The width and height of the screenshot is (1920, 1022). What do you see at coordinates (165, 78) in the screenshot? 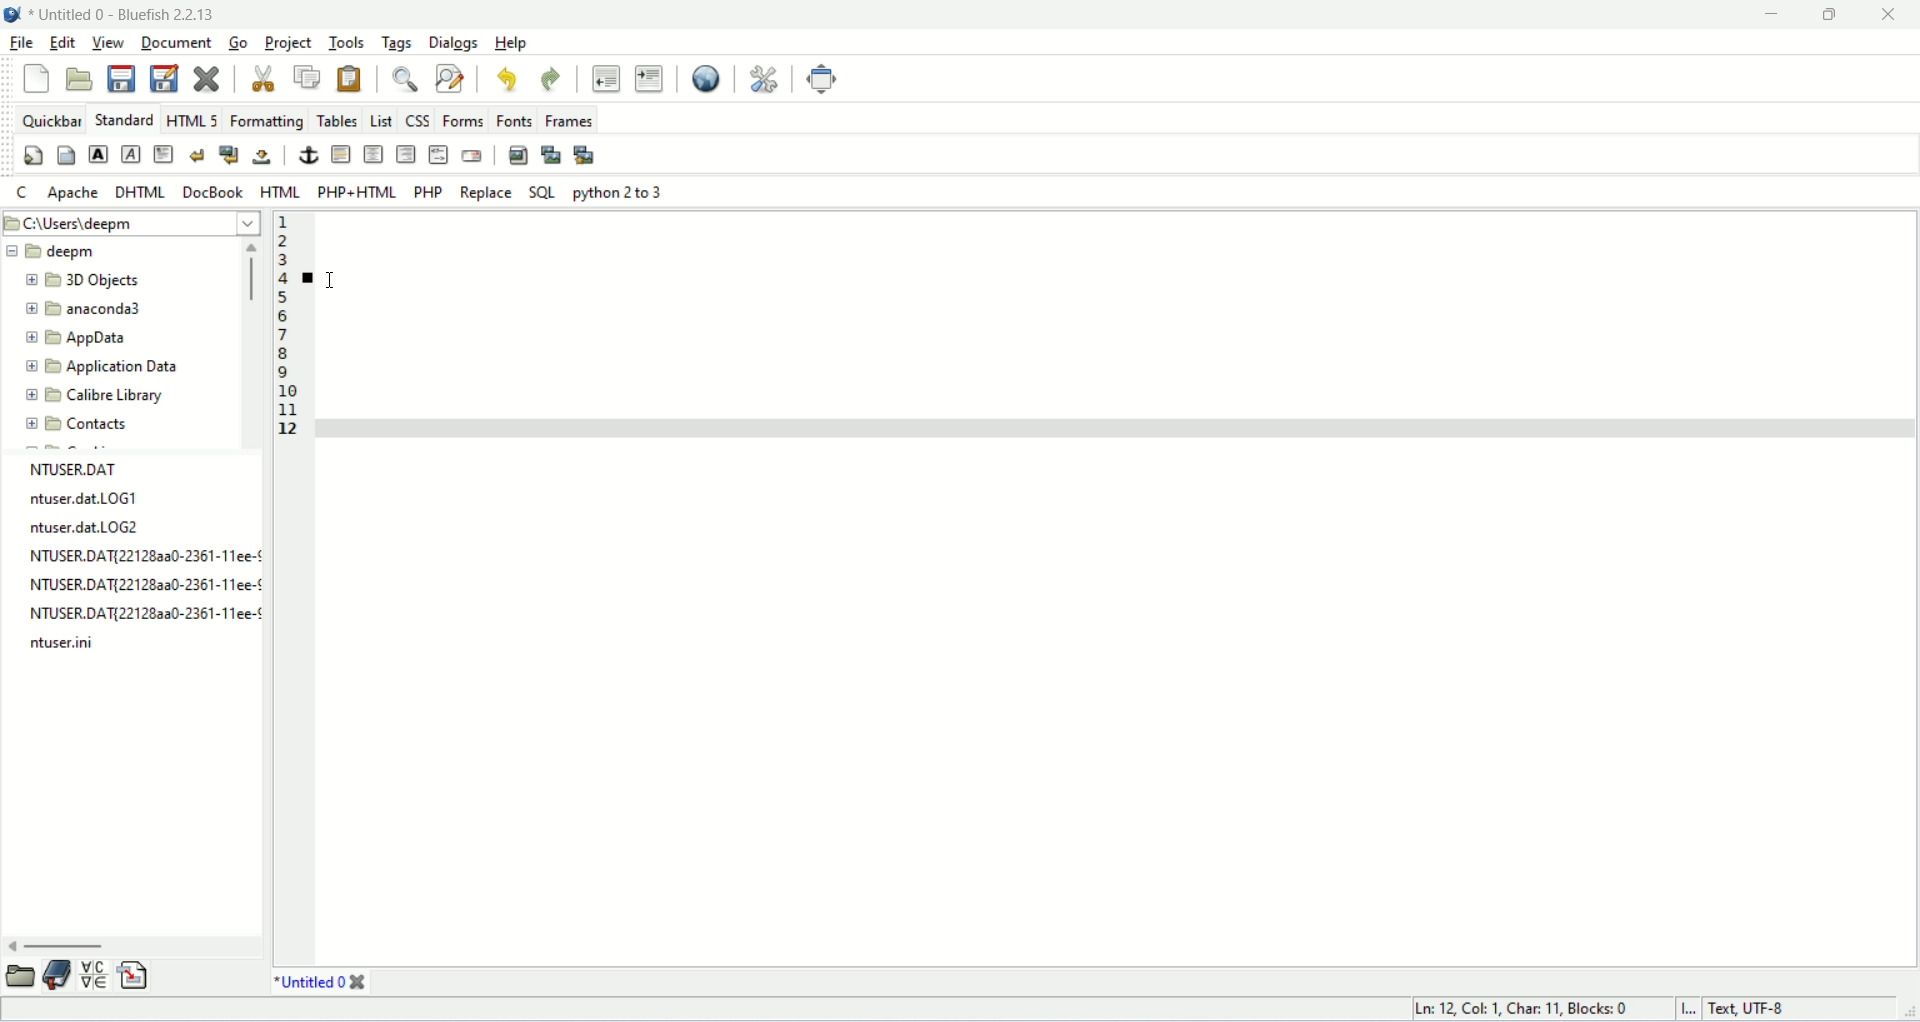
I see `save as` at bounding box center [165, 78].